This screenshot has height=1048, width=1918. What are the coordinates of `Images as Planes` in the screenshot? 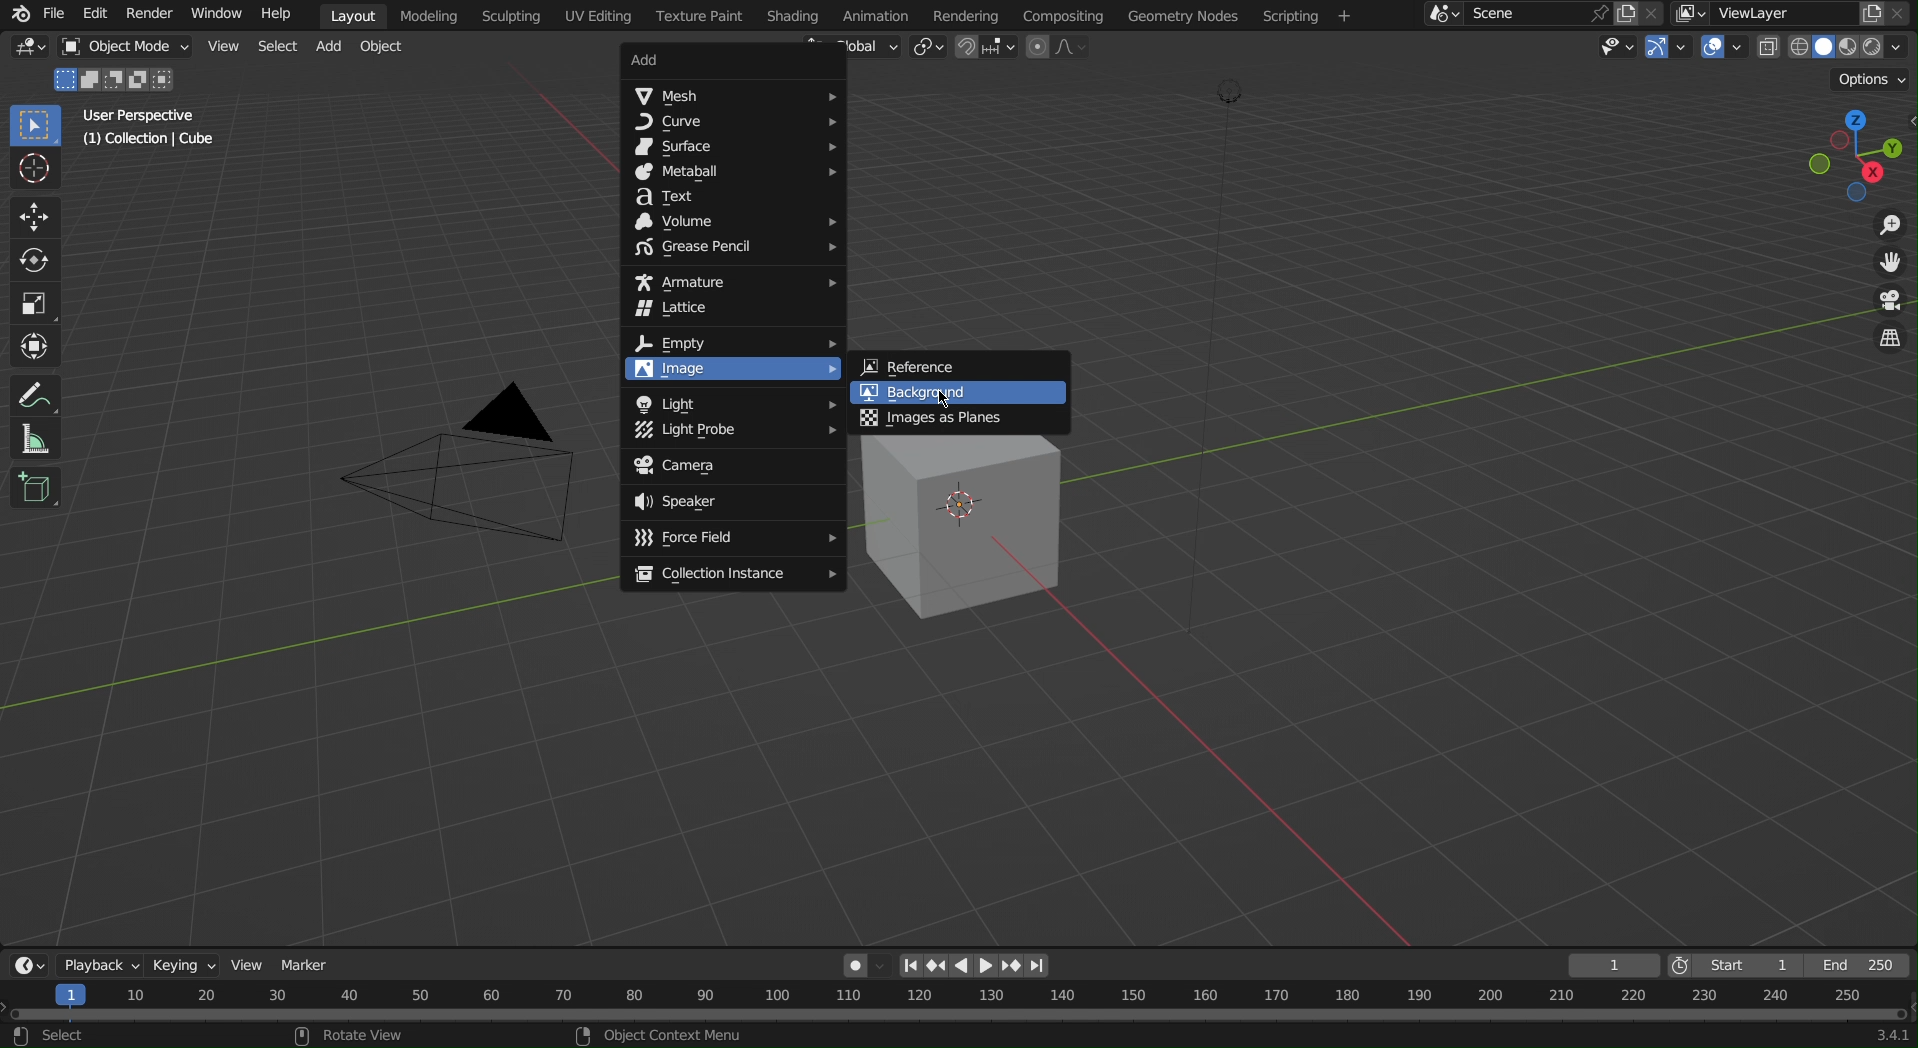 It's located at (962, 418).